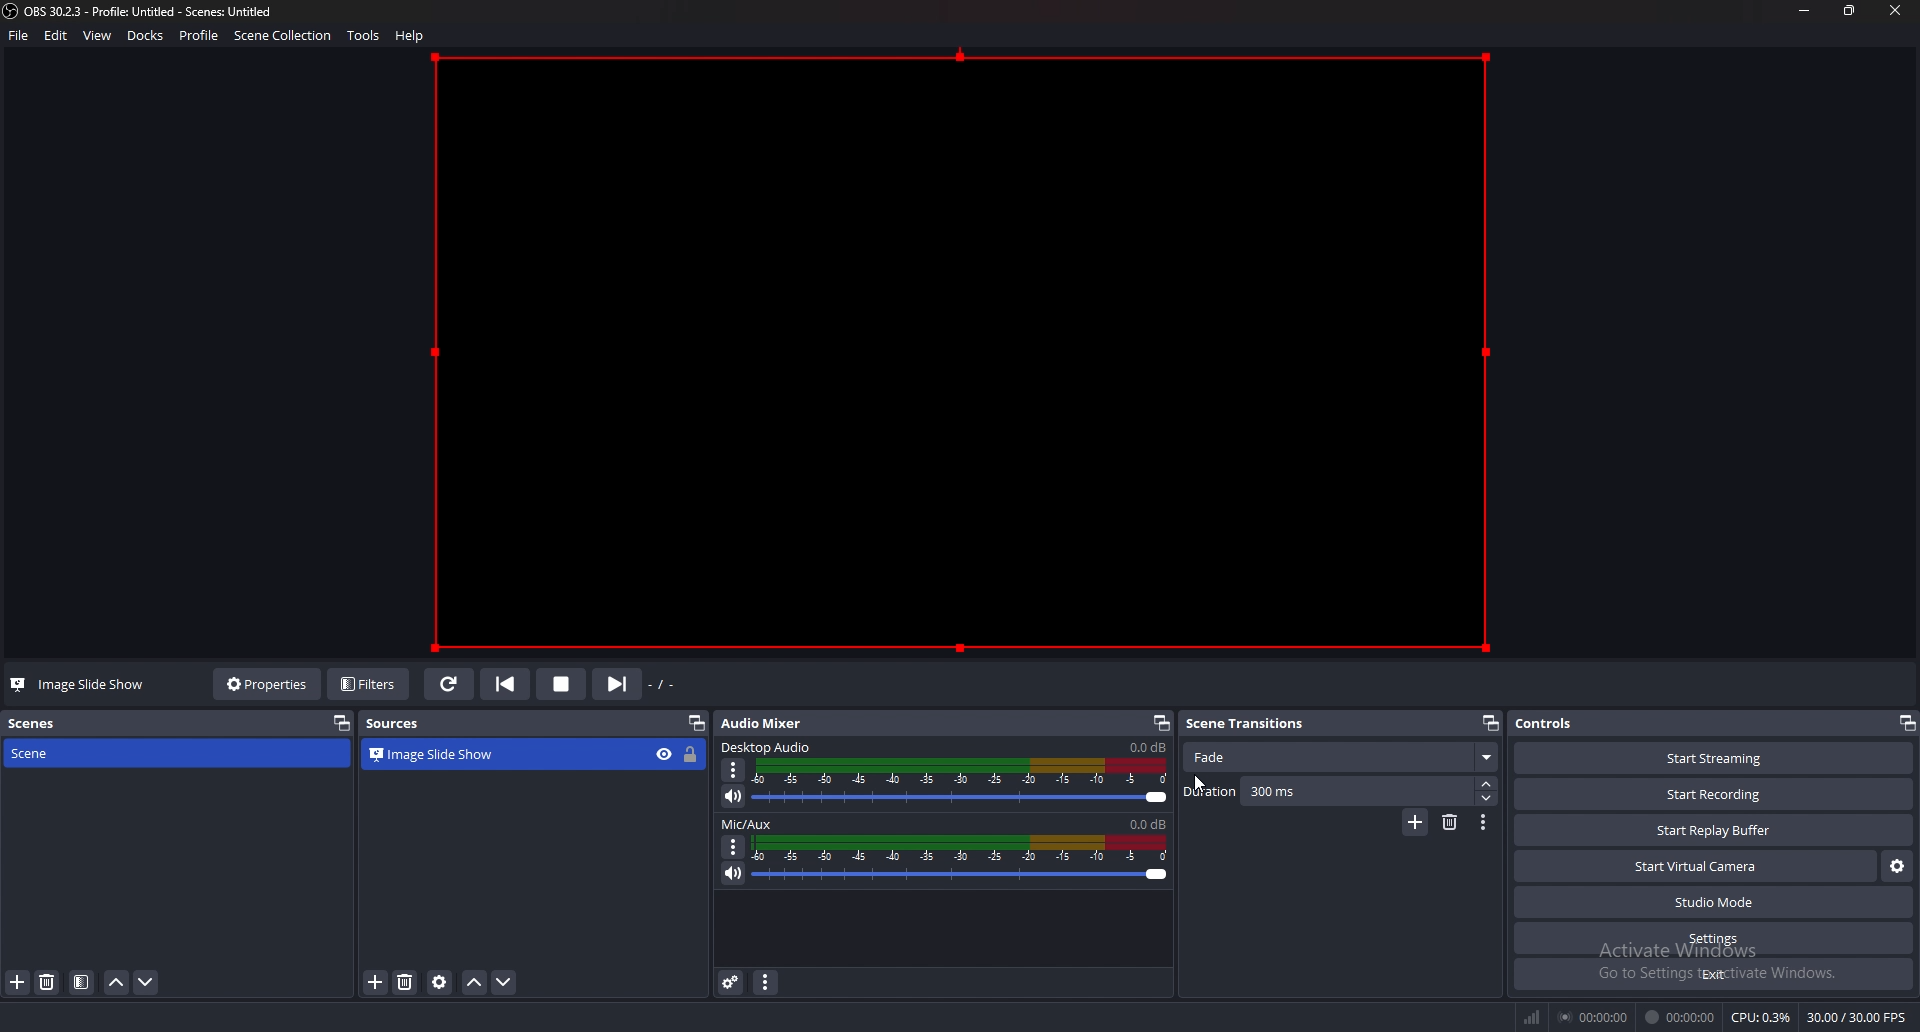  What do you see at coordinates (768, 747) in the screenshot?
I see `desktop audio` at bounding box center [768, 747].